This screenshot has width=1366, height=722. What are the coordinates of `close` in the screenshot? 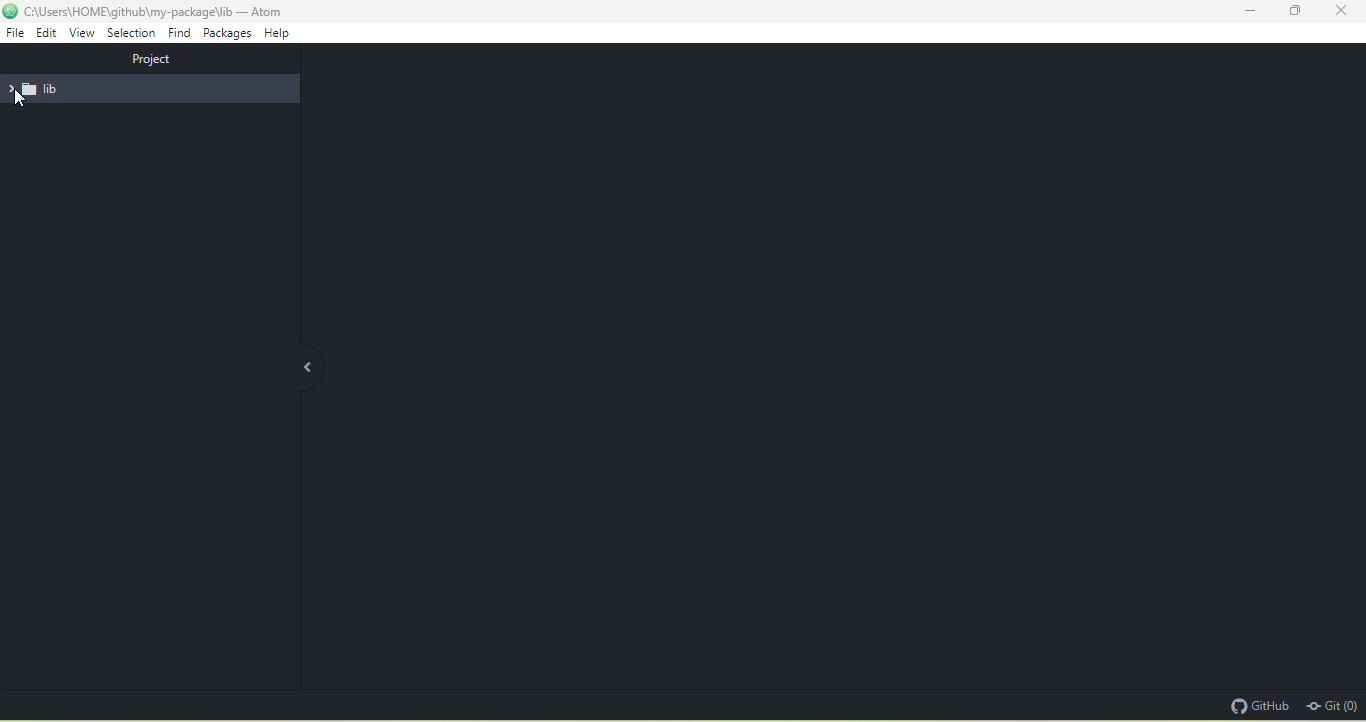 It's located at (1342, 10).